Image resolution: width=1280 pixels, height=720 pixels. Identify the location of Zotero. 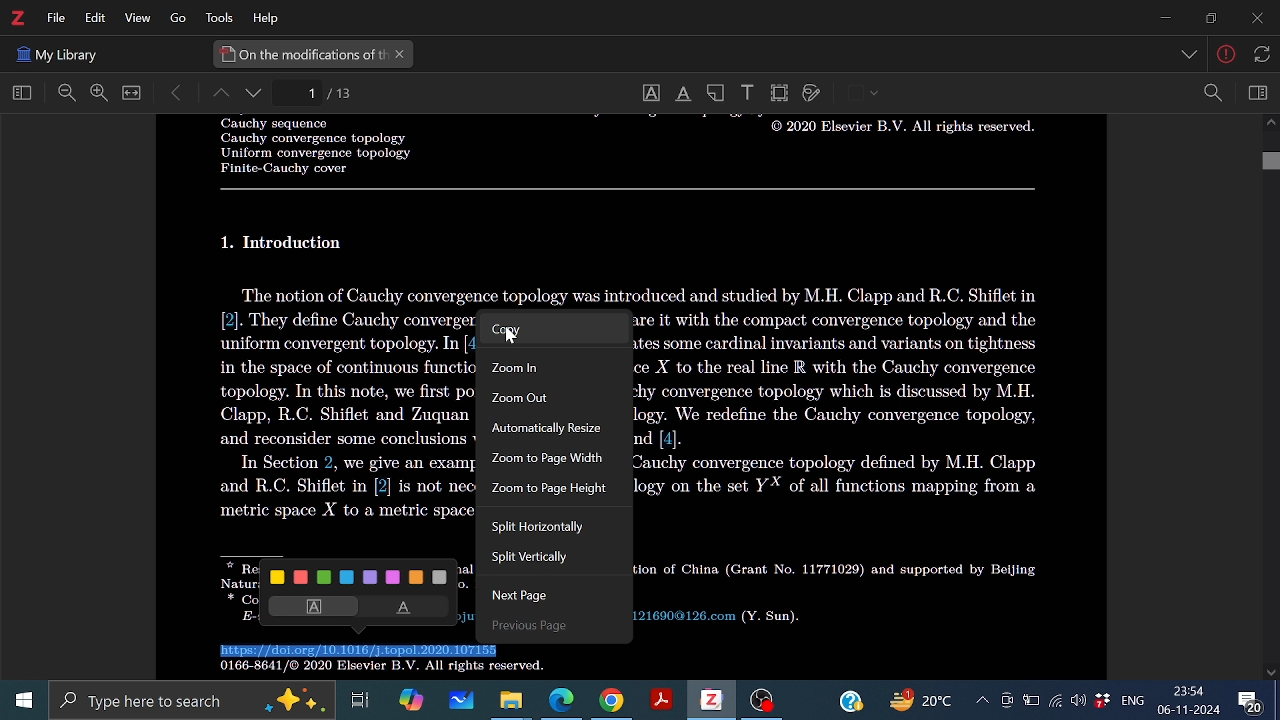
(710, 700).